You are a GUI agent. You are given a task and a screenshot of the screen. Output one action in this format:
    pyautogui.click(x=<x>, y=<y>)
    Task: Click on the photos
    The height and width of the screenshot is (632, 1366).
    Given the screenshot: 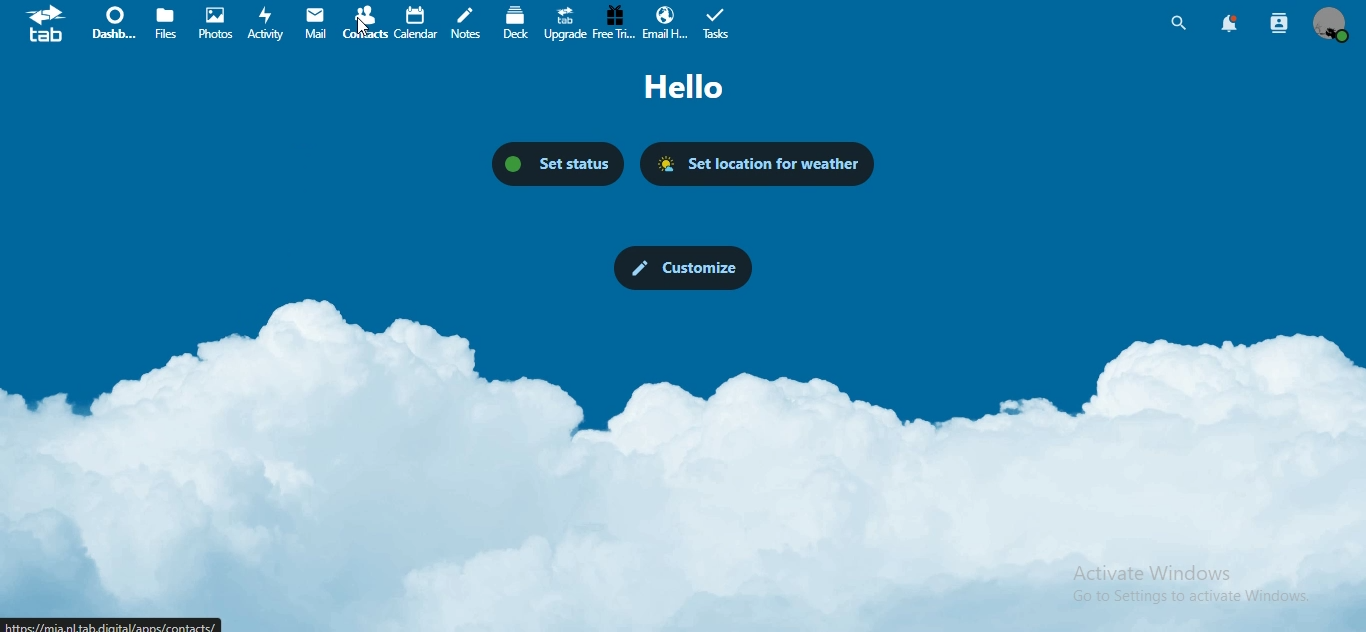 What is the action you would take?
    pyautogui.click(x=214, y=22)
    